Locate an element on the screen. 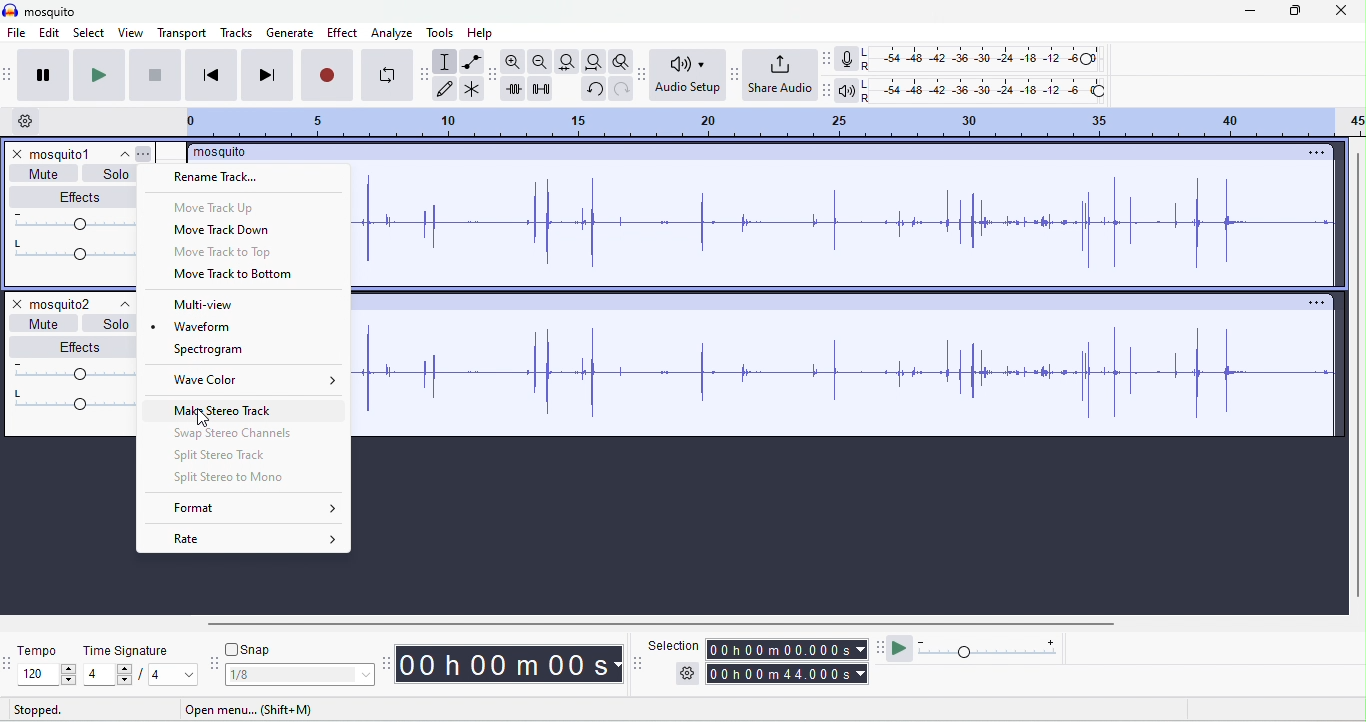 Image resolution: width=1366 pixels, height=722 pixels. transport is located at coordinates (181, 33).